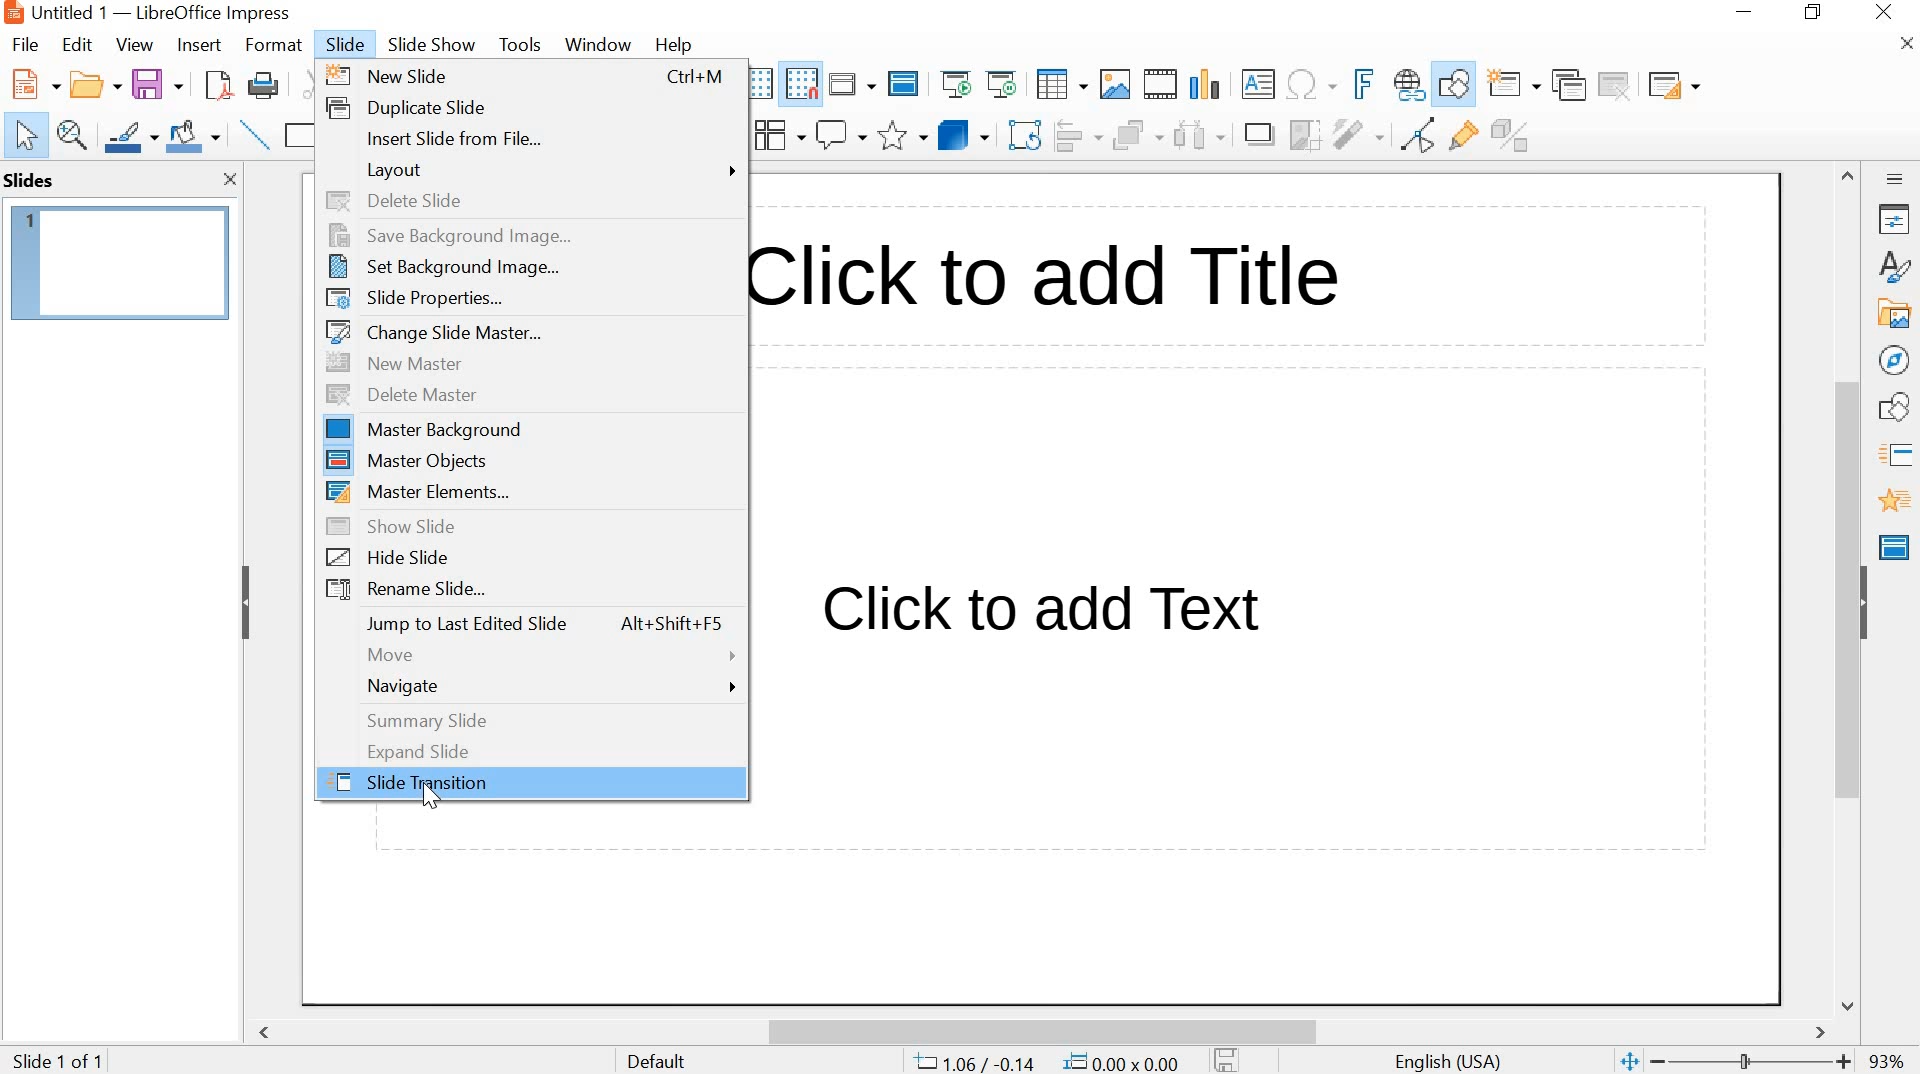 This screenshot has height=1074, width=1920. Describe the element at coordinates (533, 363) in the screenshot. I see `new master` at that location.